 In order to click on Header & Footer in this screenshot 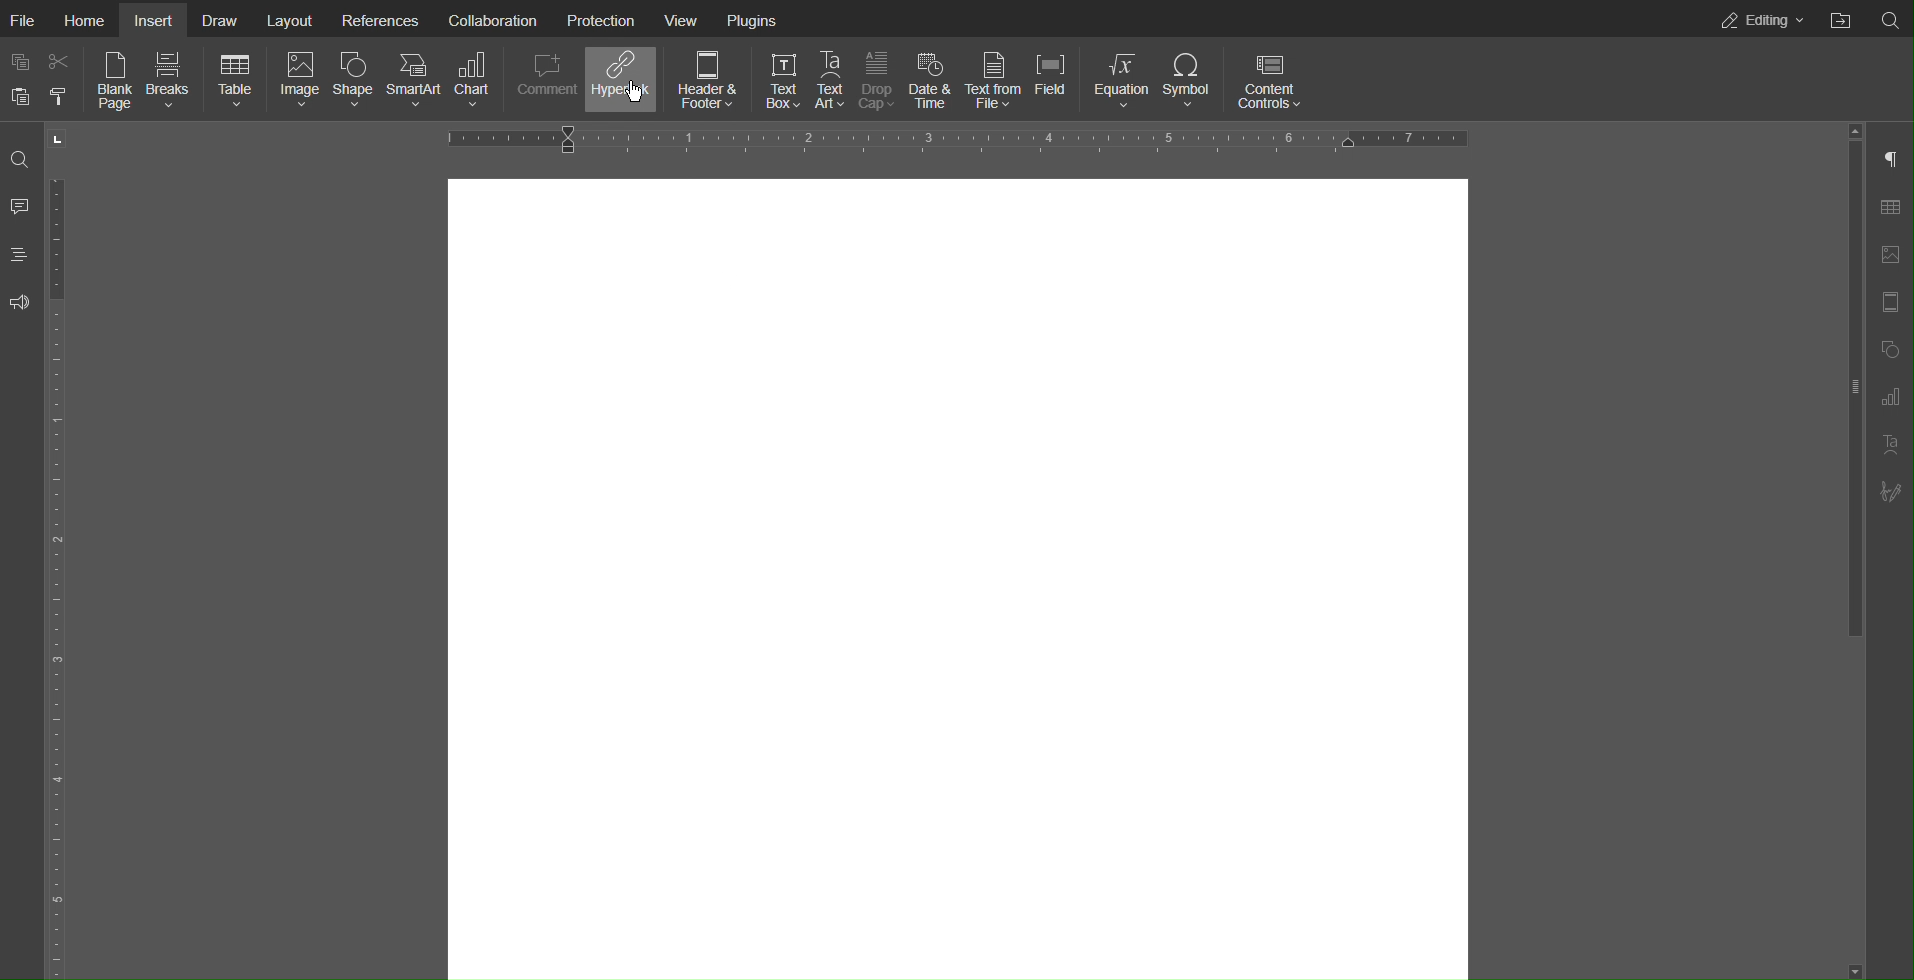, I will do `click(706, 79)`.